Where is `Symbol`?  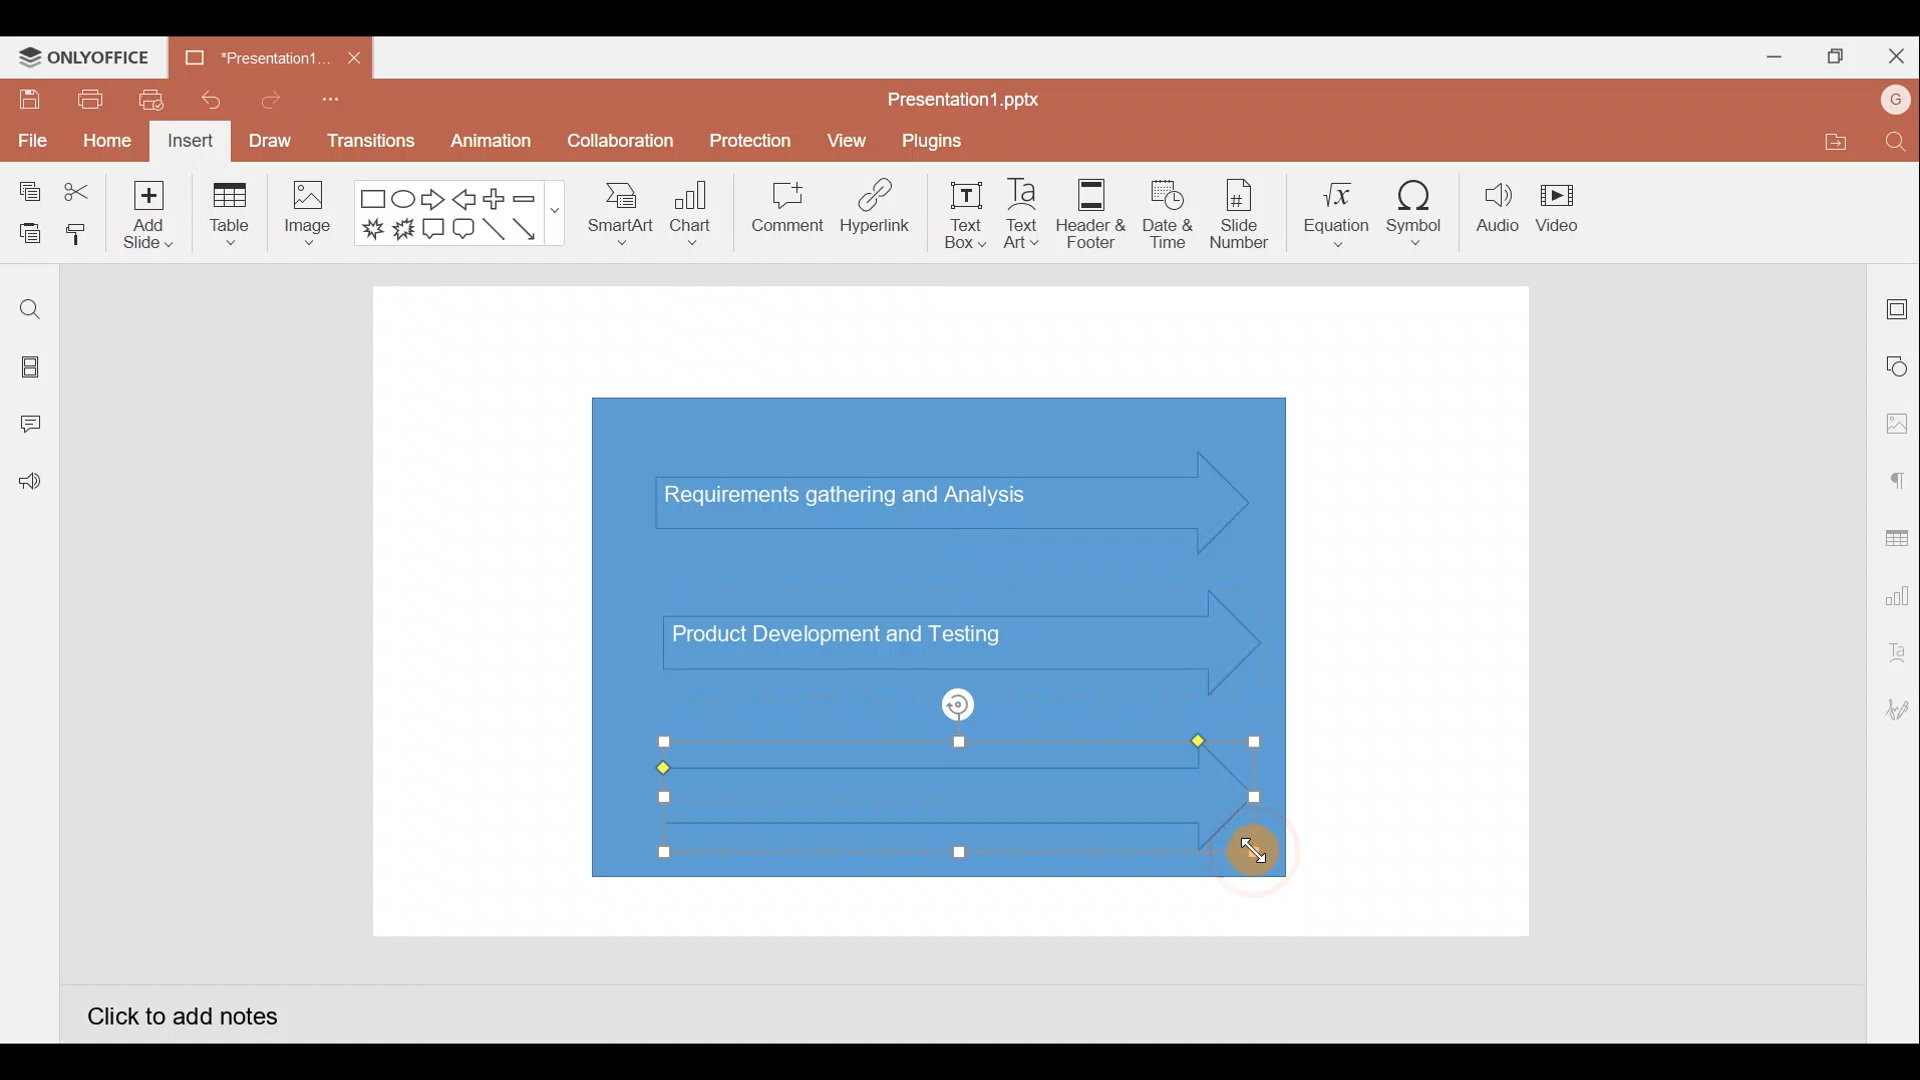 Symbol is located at coordinates (1416, 208).